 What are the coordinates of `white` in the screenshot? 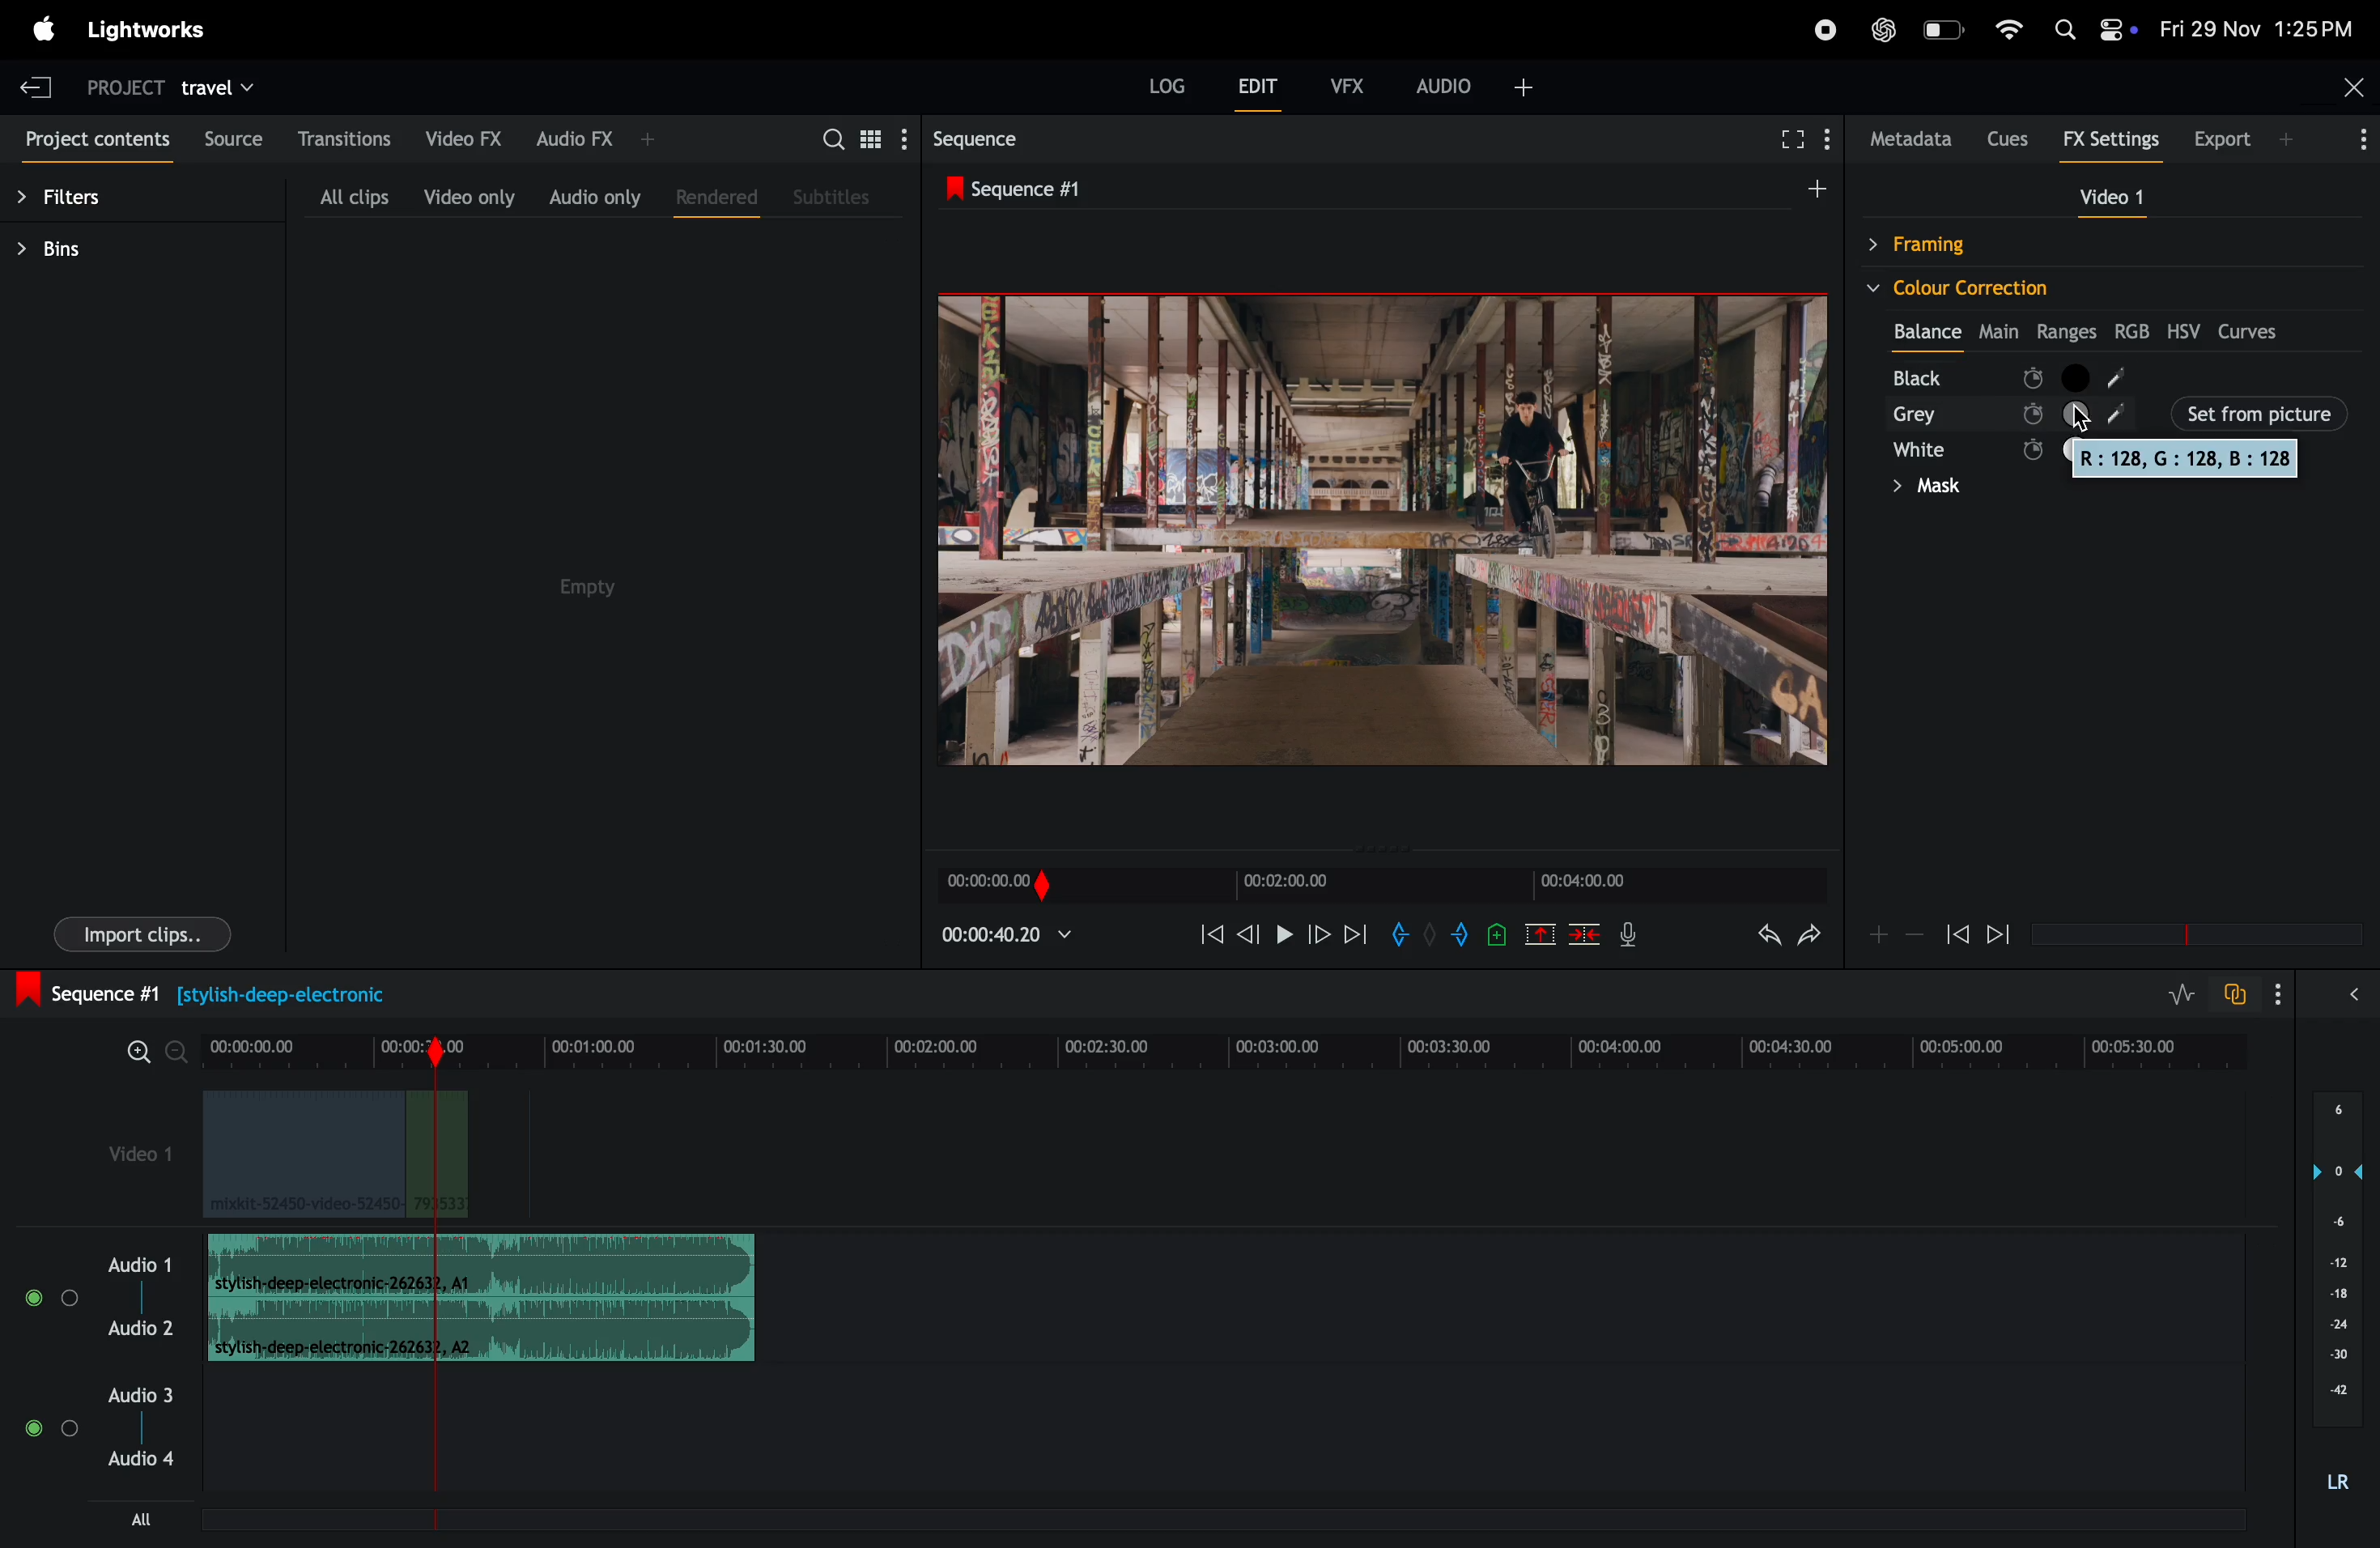 It's located at (1924, 450).